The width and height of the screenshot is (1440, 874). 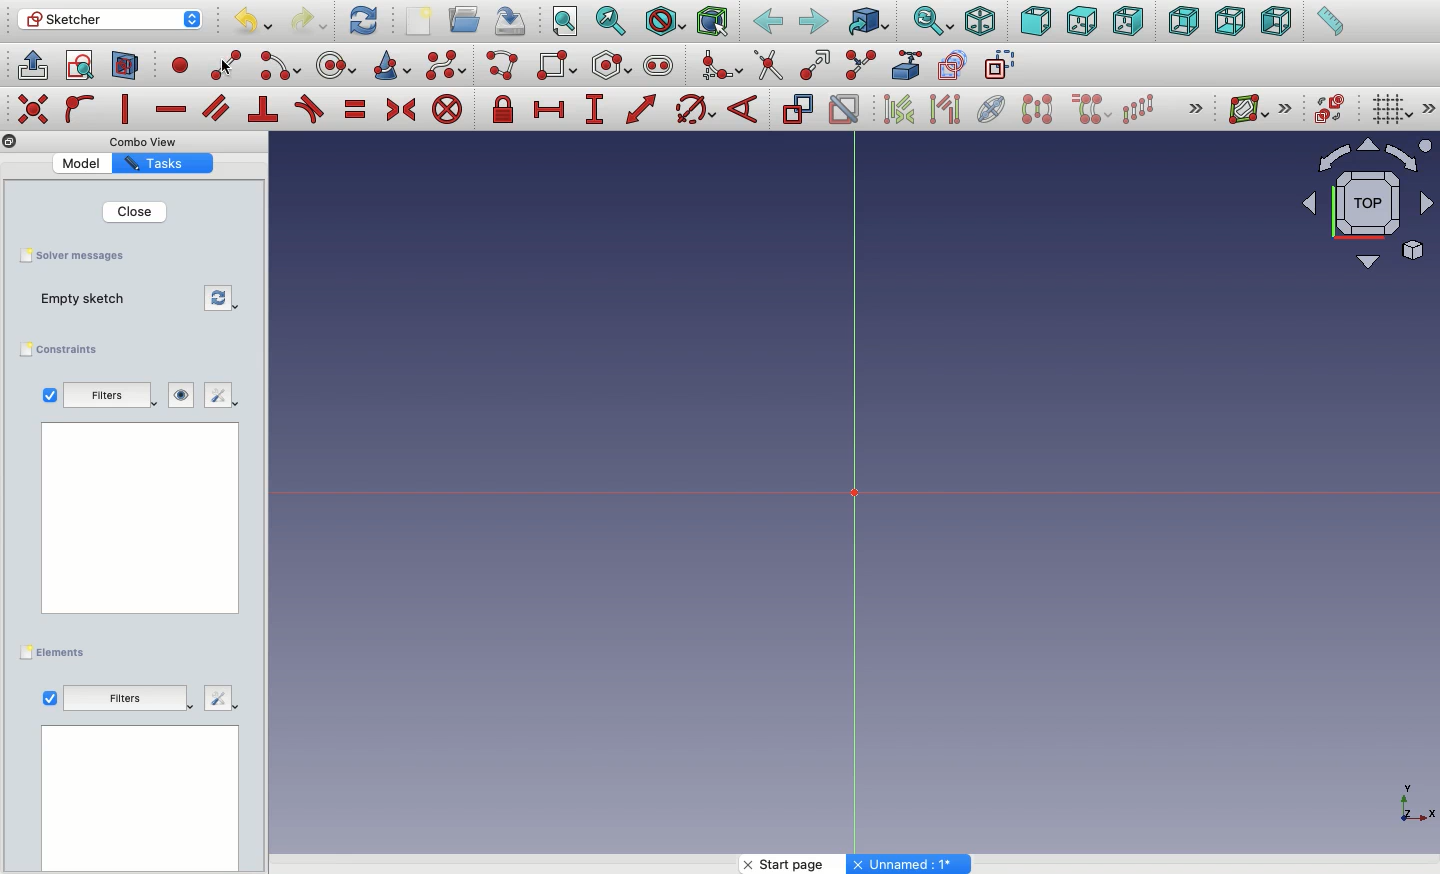 I want to click on Start page, so click(x=794, y=864).